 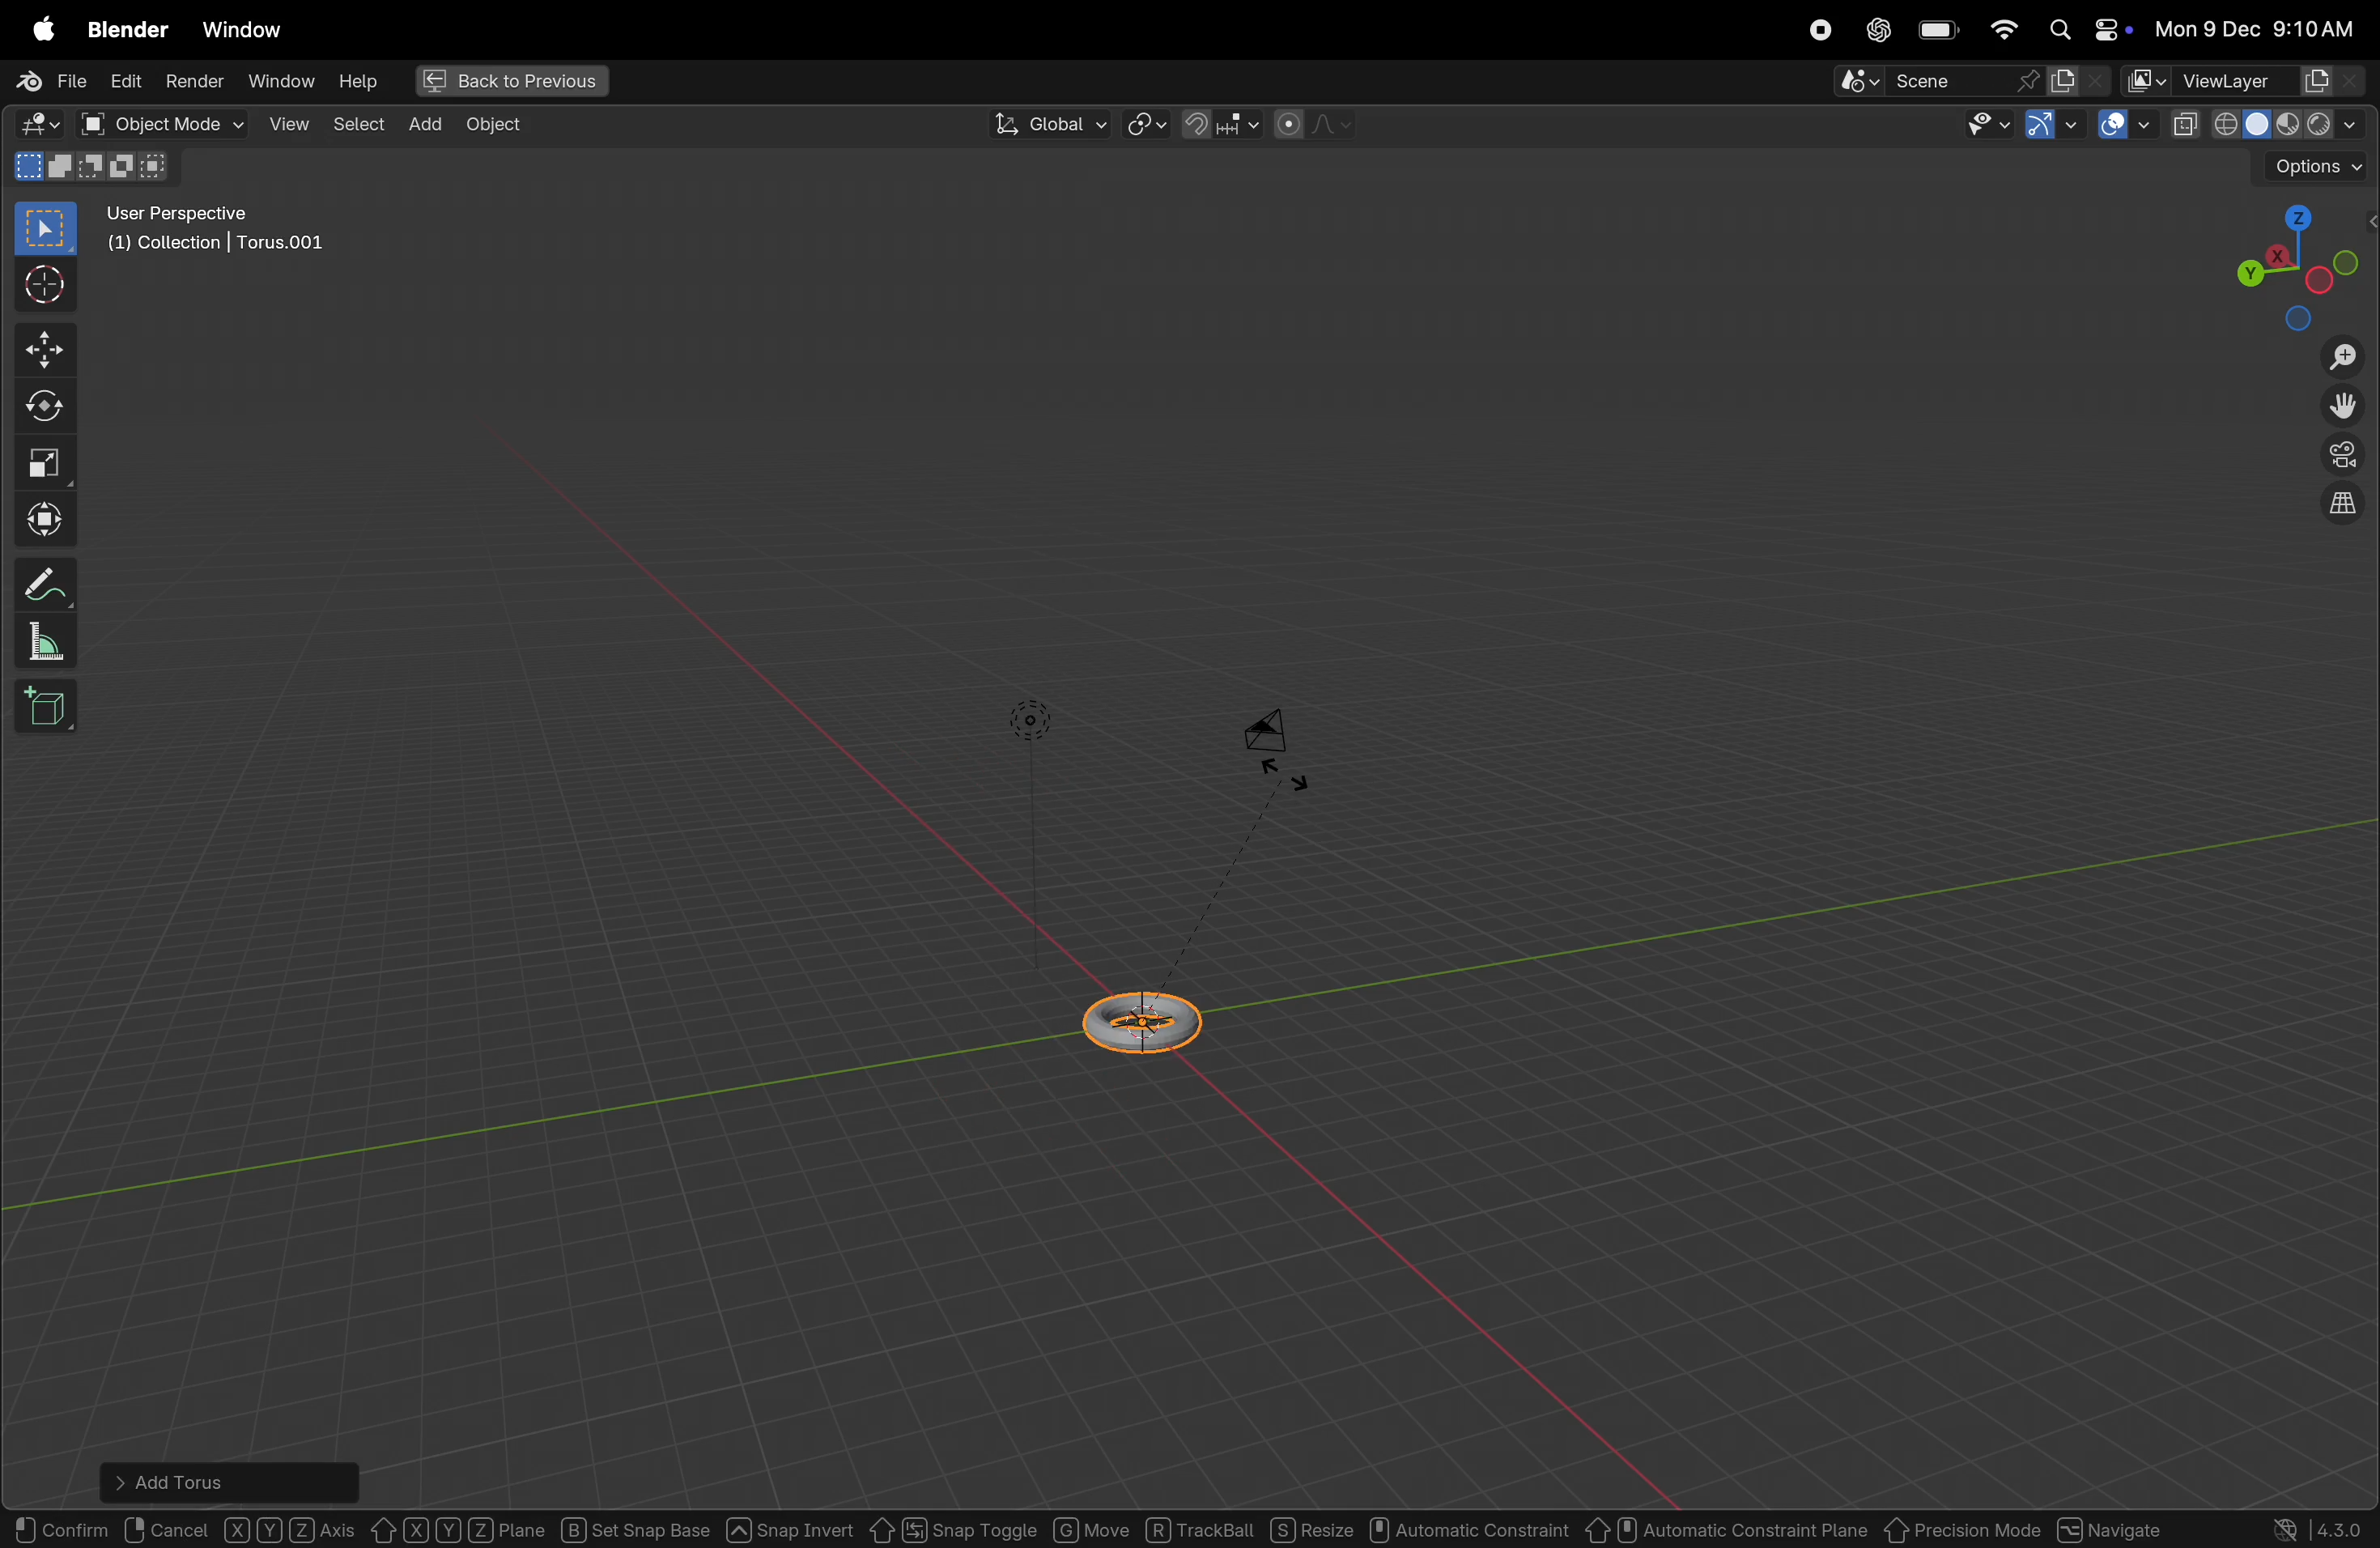 I want to click on confirm, so click(x=62, y=1525).